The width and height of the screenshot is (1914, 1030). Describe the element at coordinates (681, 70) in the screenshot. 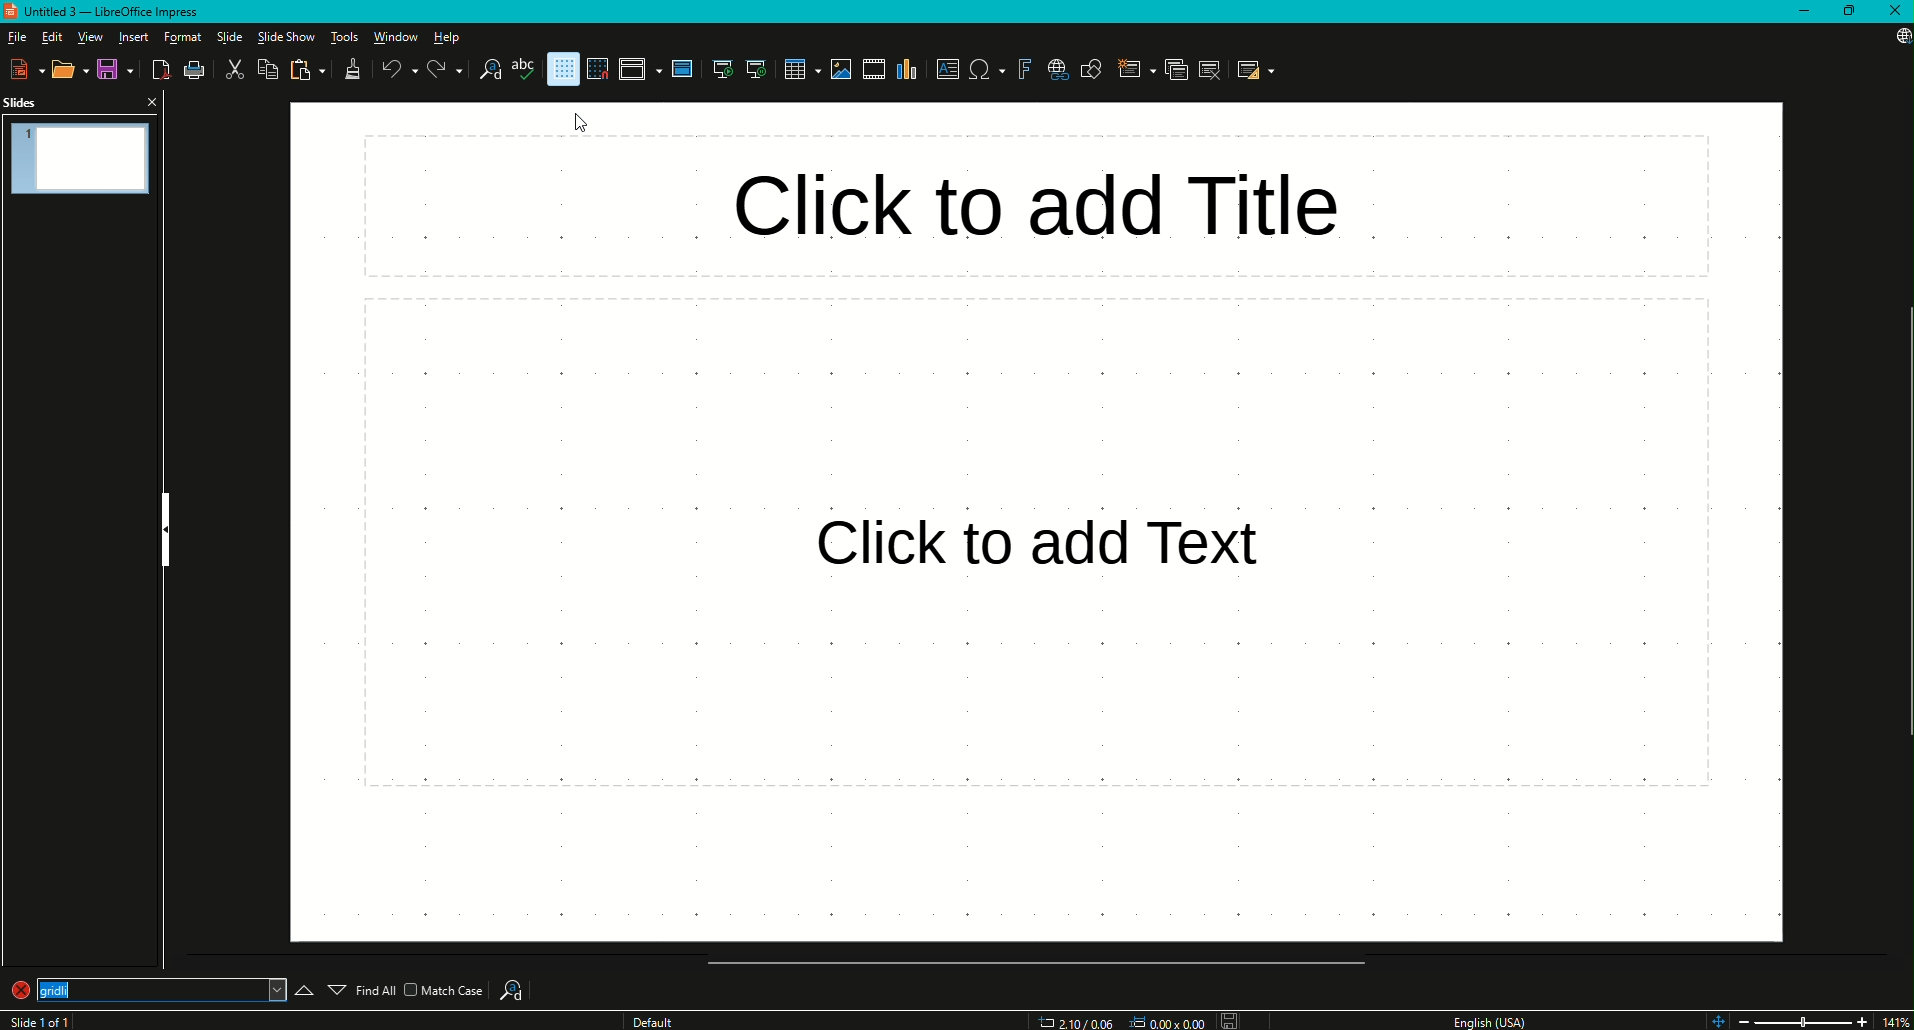

I see `Master slide` at that location.